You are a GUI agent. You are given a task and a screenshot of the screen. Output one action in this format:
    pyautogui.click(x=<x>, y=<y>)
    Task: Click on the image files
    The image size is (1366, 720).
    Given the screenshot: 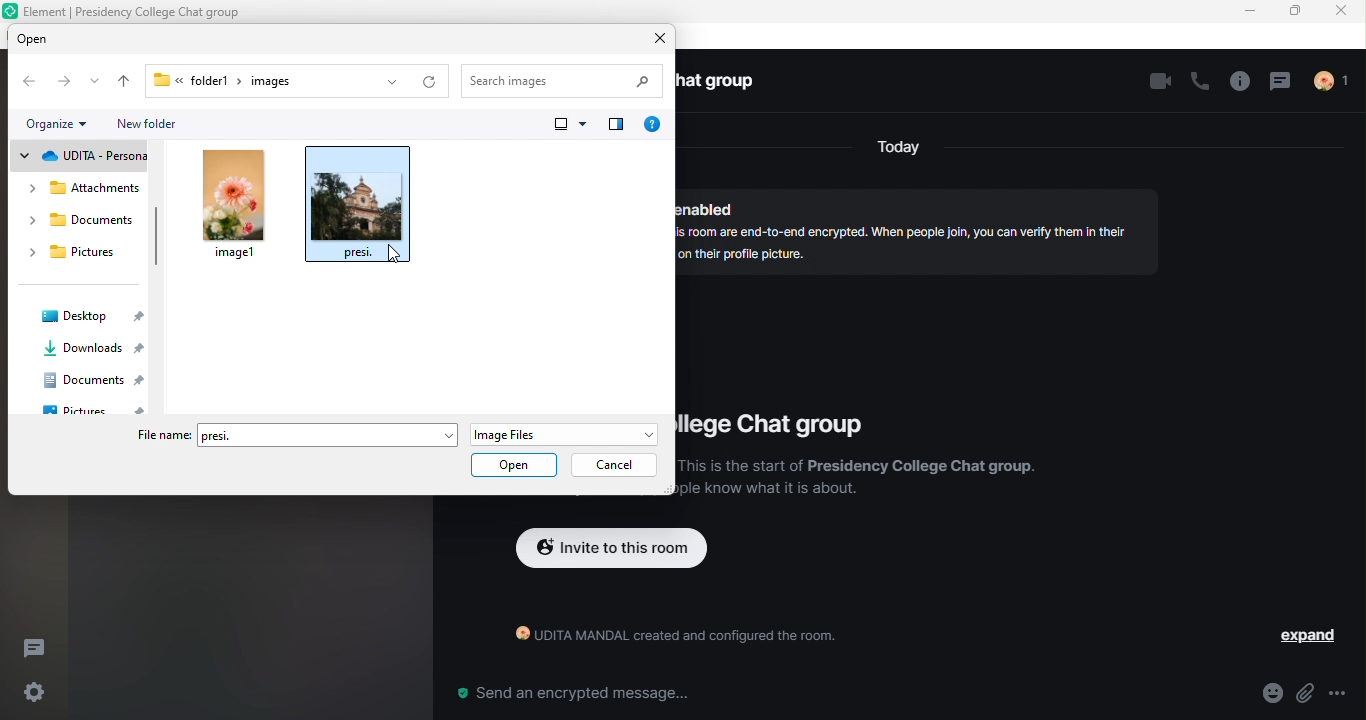 What is the action you would take?
    pyautogui.click(x=562, y=432)
    